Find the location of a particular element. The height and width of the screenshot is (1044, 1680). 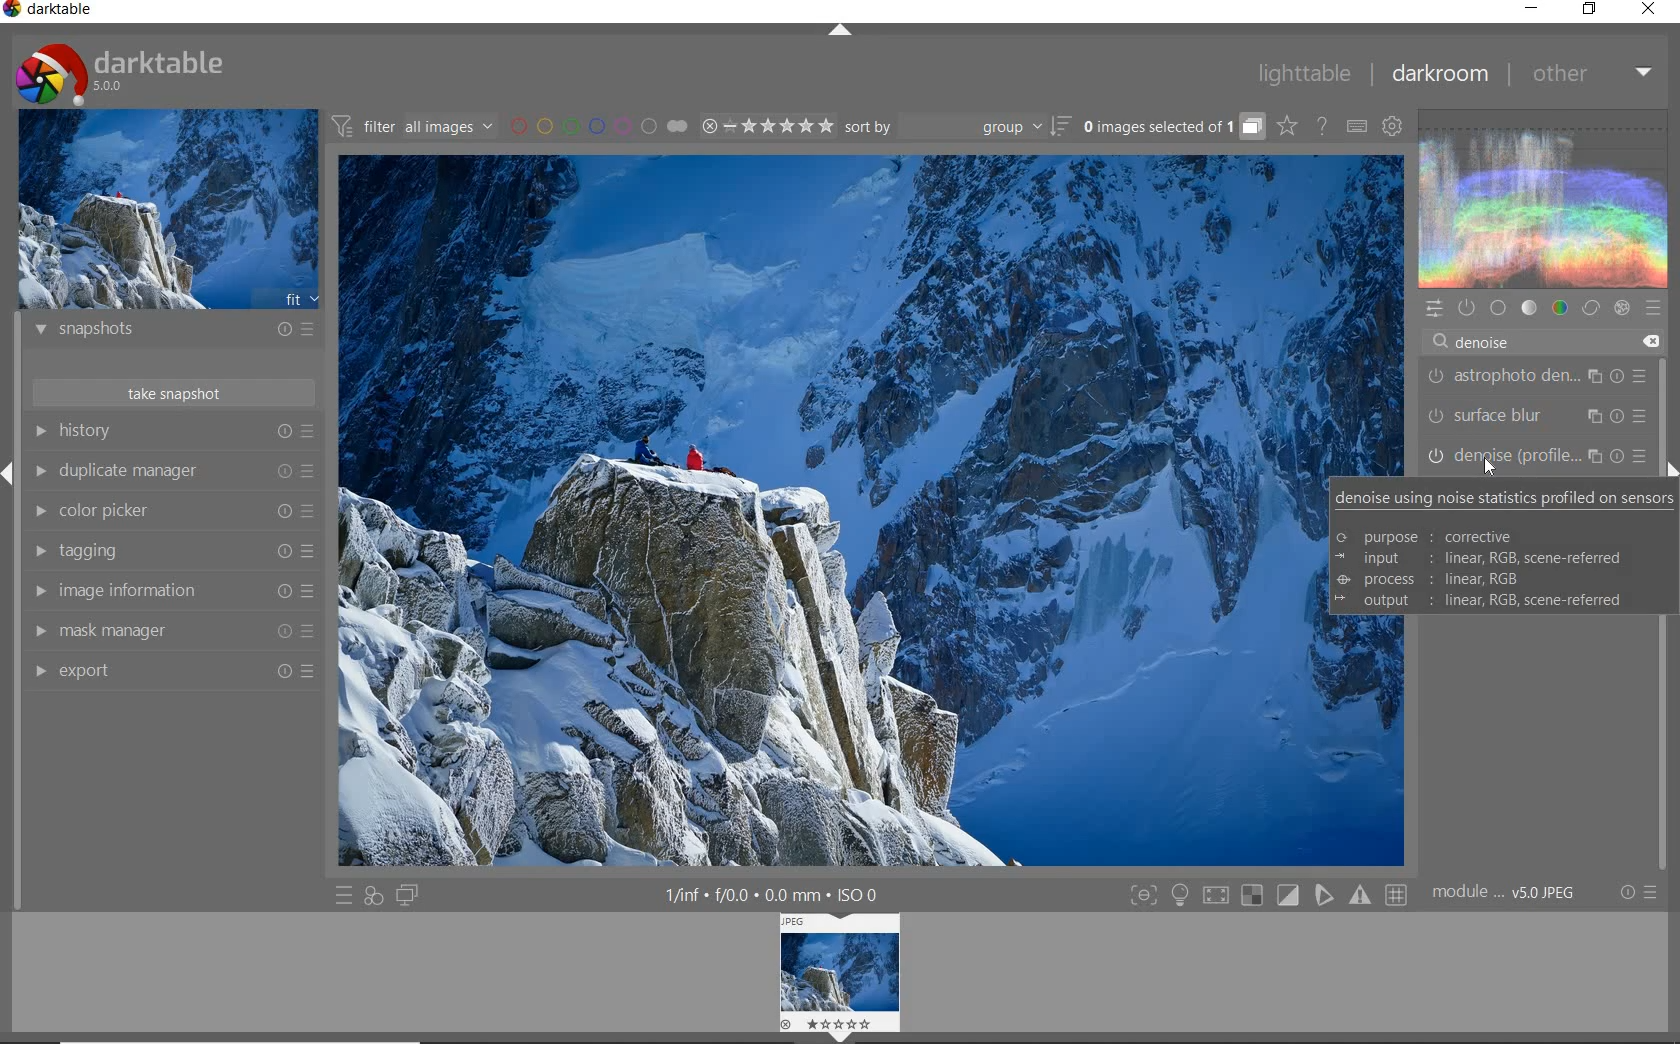

range ratings for selected images is located at coordinates (768, 126).